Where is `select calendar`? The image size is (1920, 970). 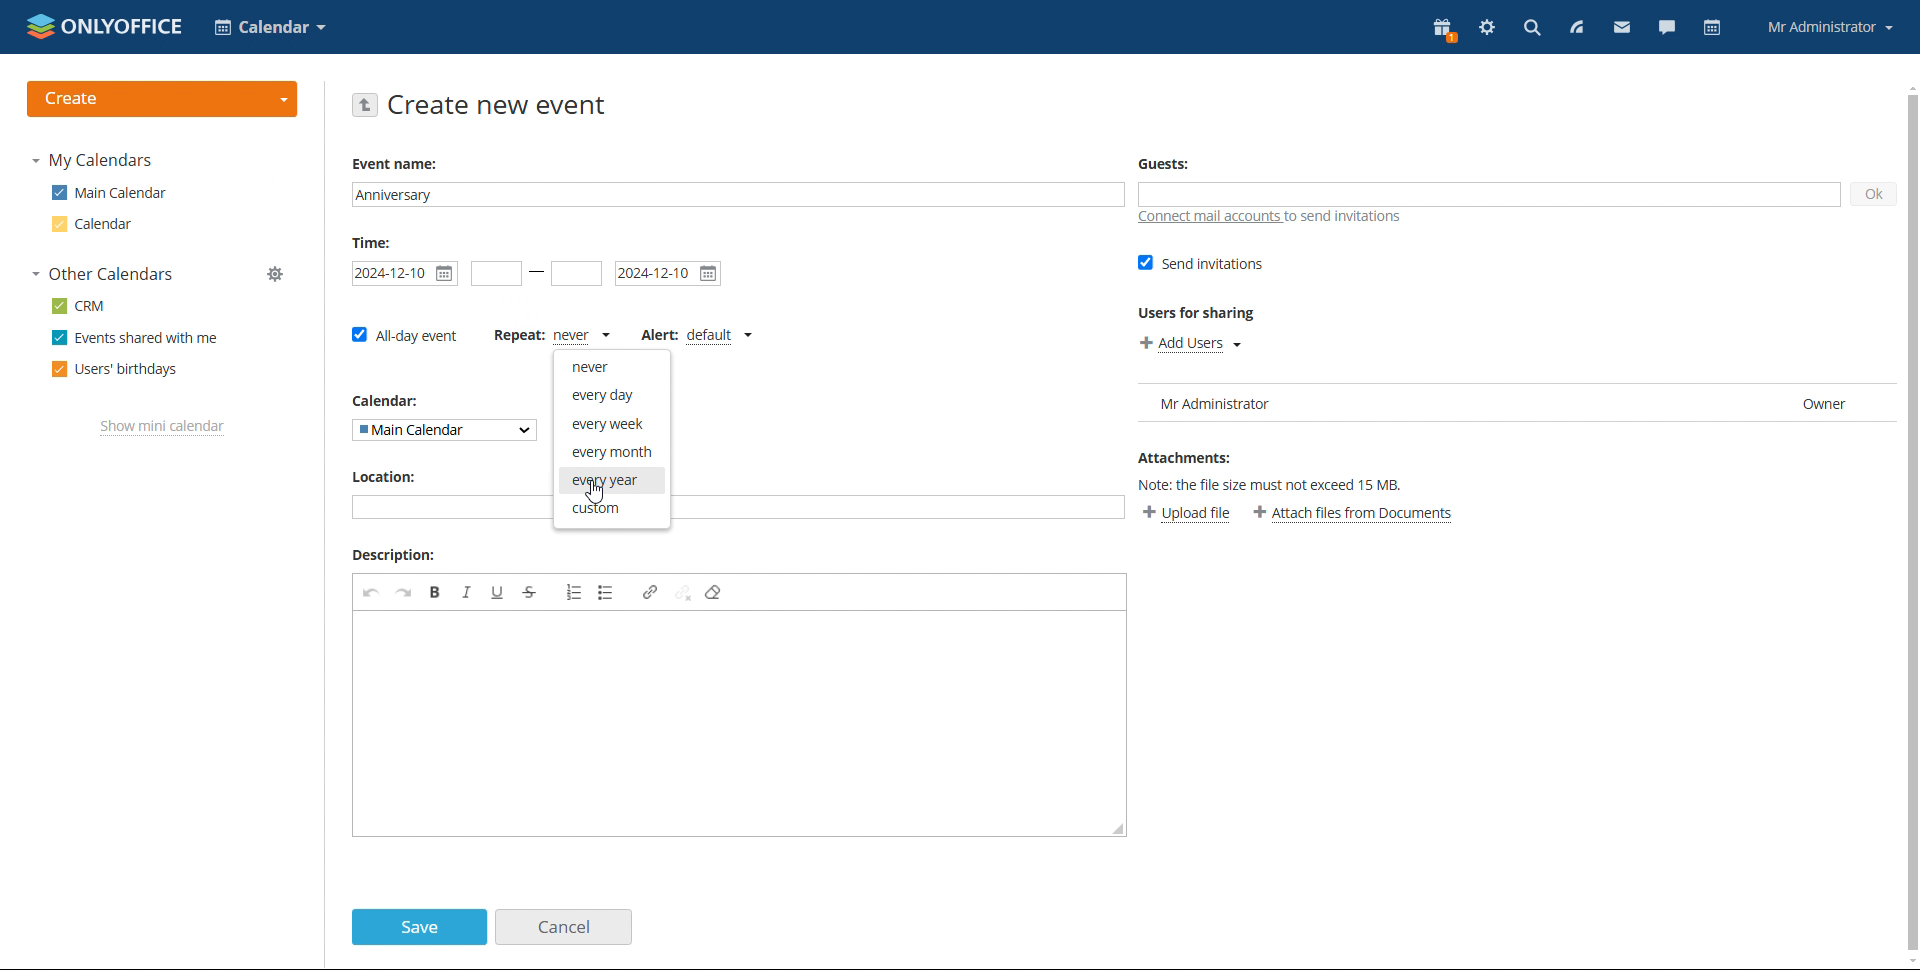
select calendar is located at coordinates (447, 430).